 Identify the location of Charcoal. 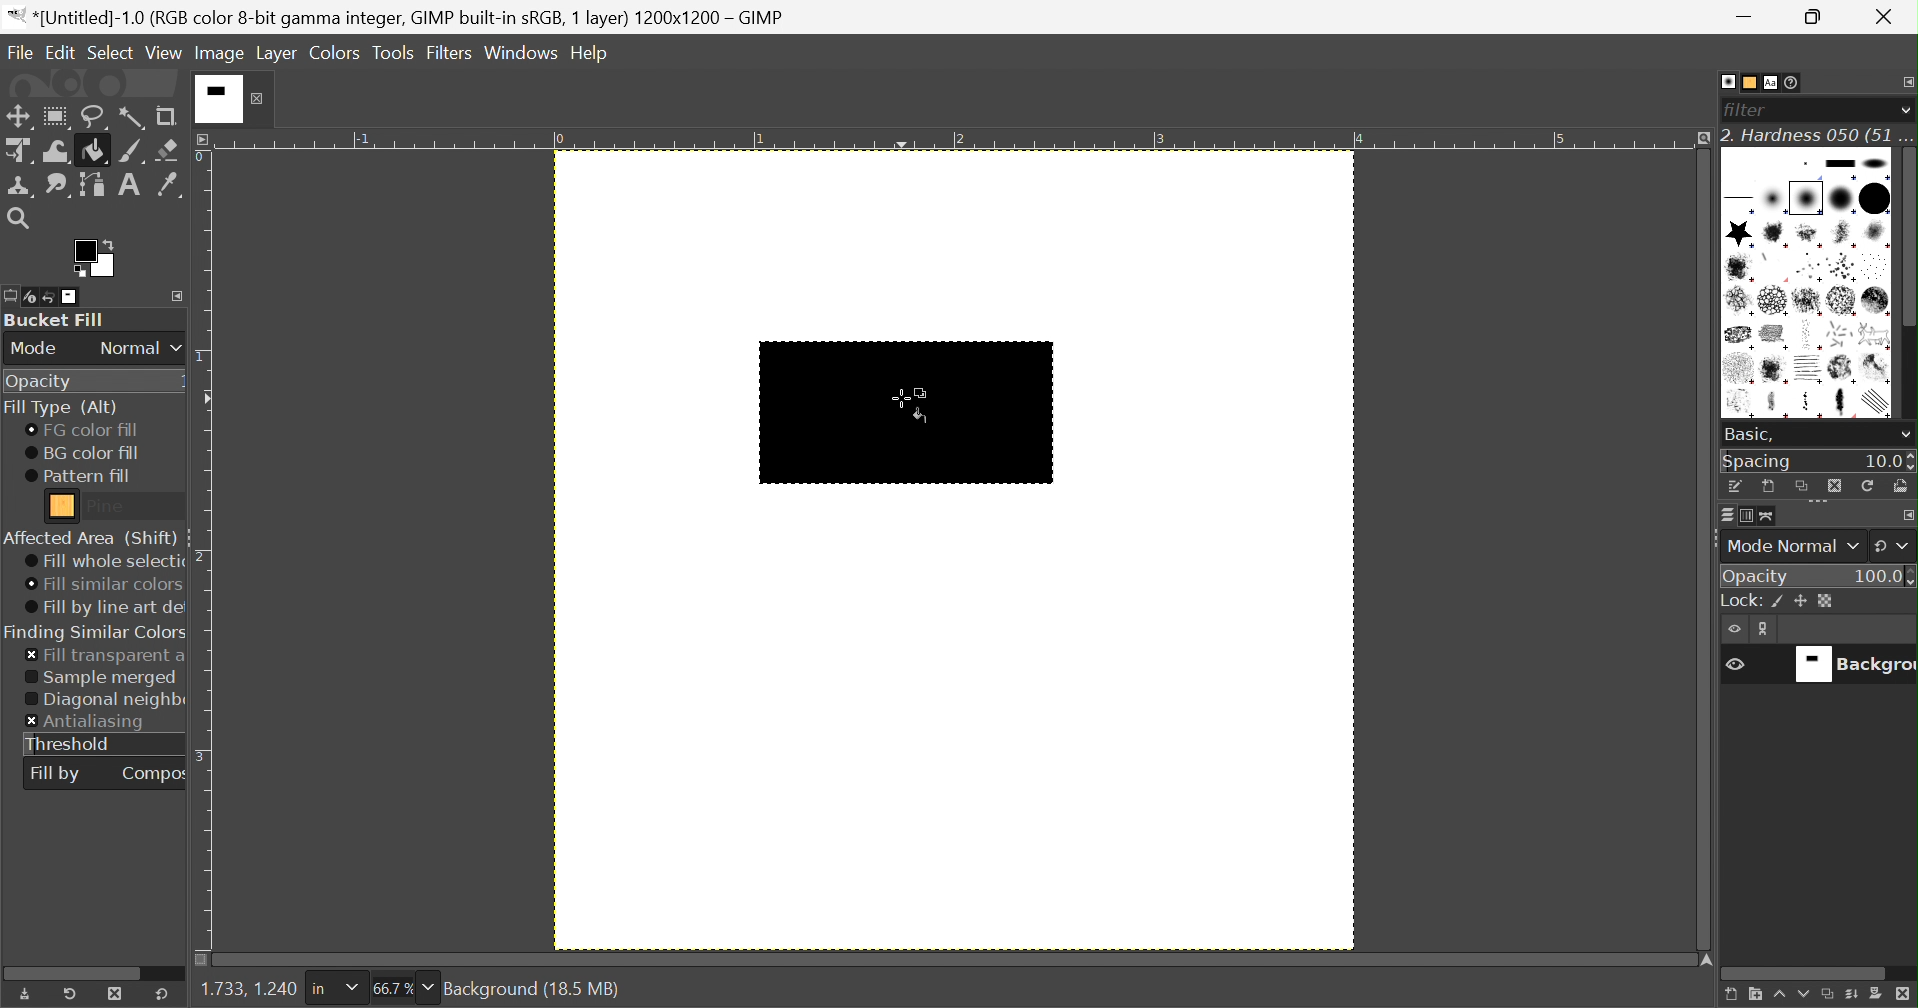
(1774, 335).